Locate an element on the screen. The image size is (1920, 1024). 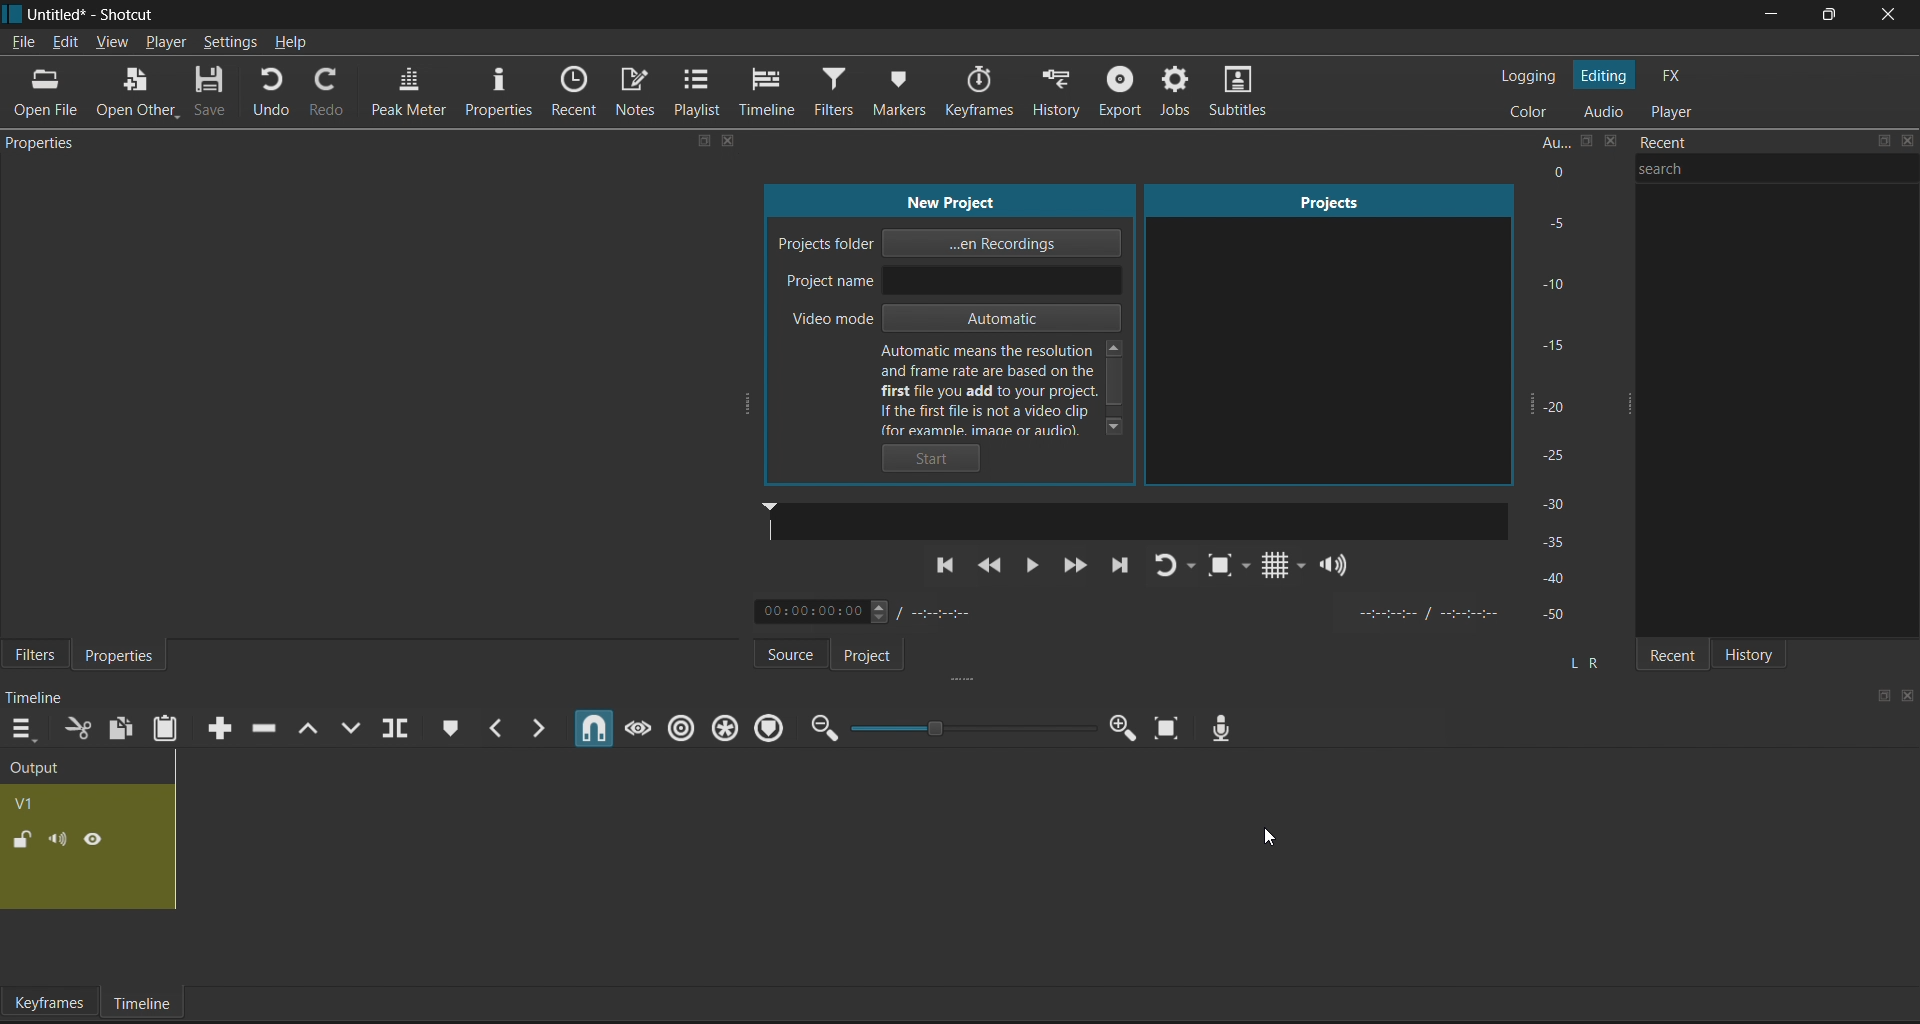
Project is located at coordinates (882, 655).